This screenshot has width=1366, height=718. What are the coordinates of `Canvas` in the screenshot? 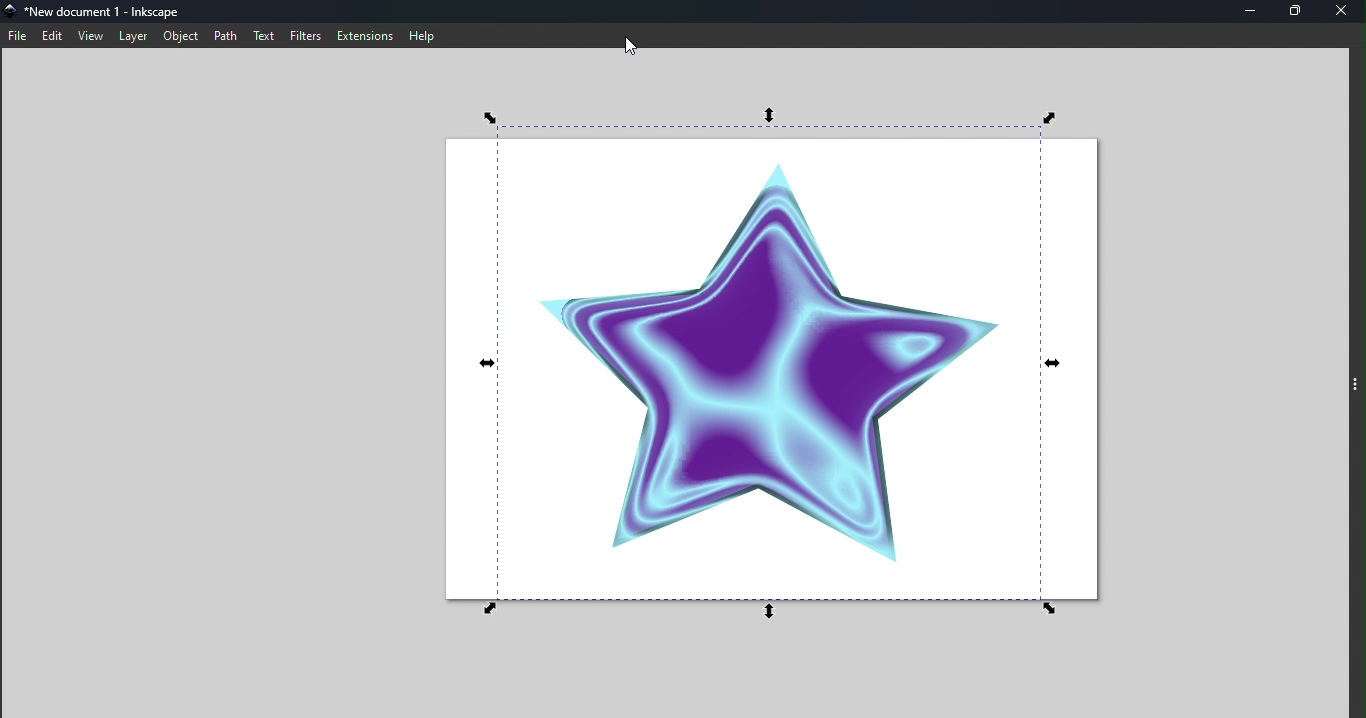 It's located at (768, 372).